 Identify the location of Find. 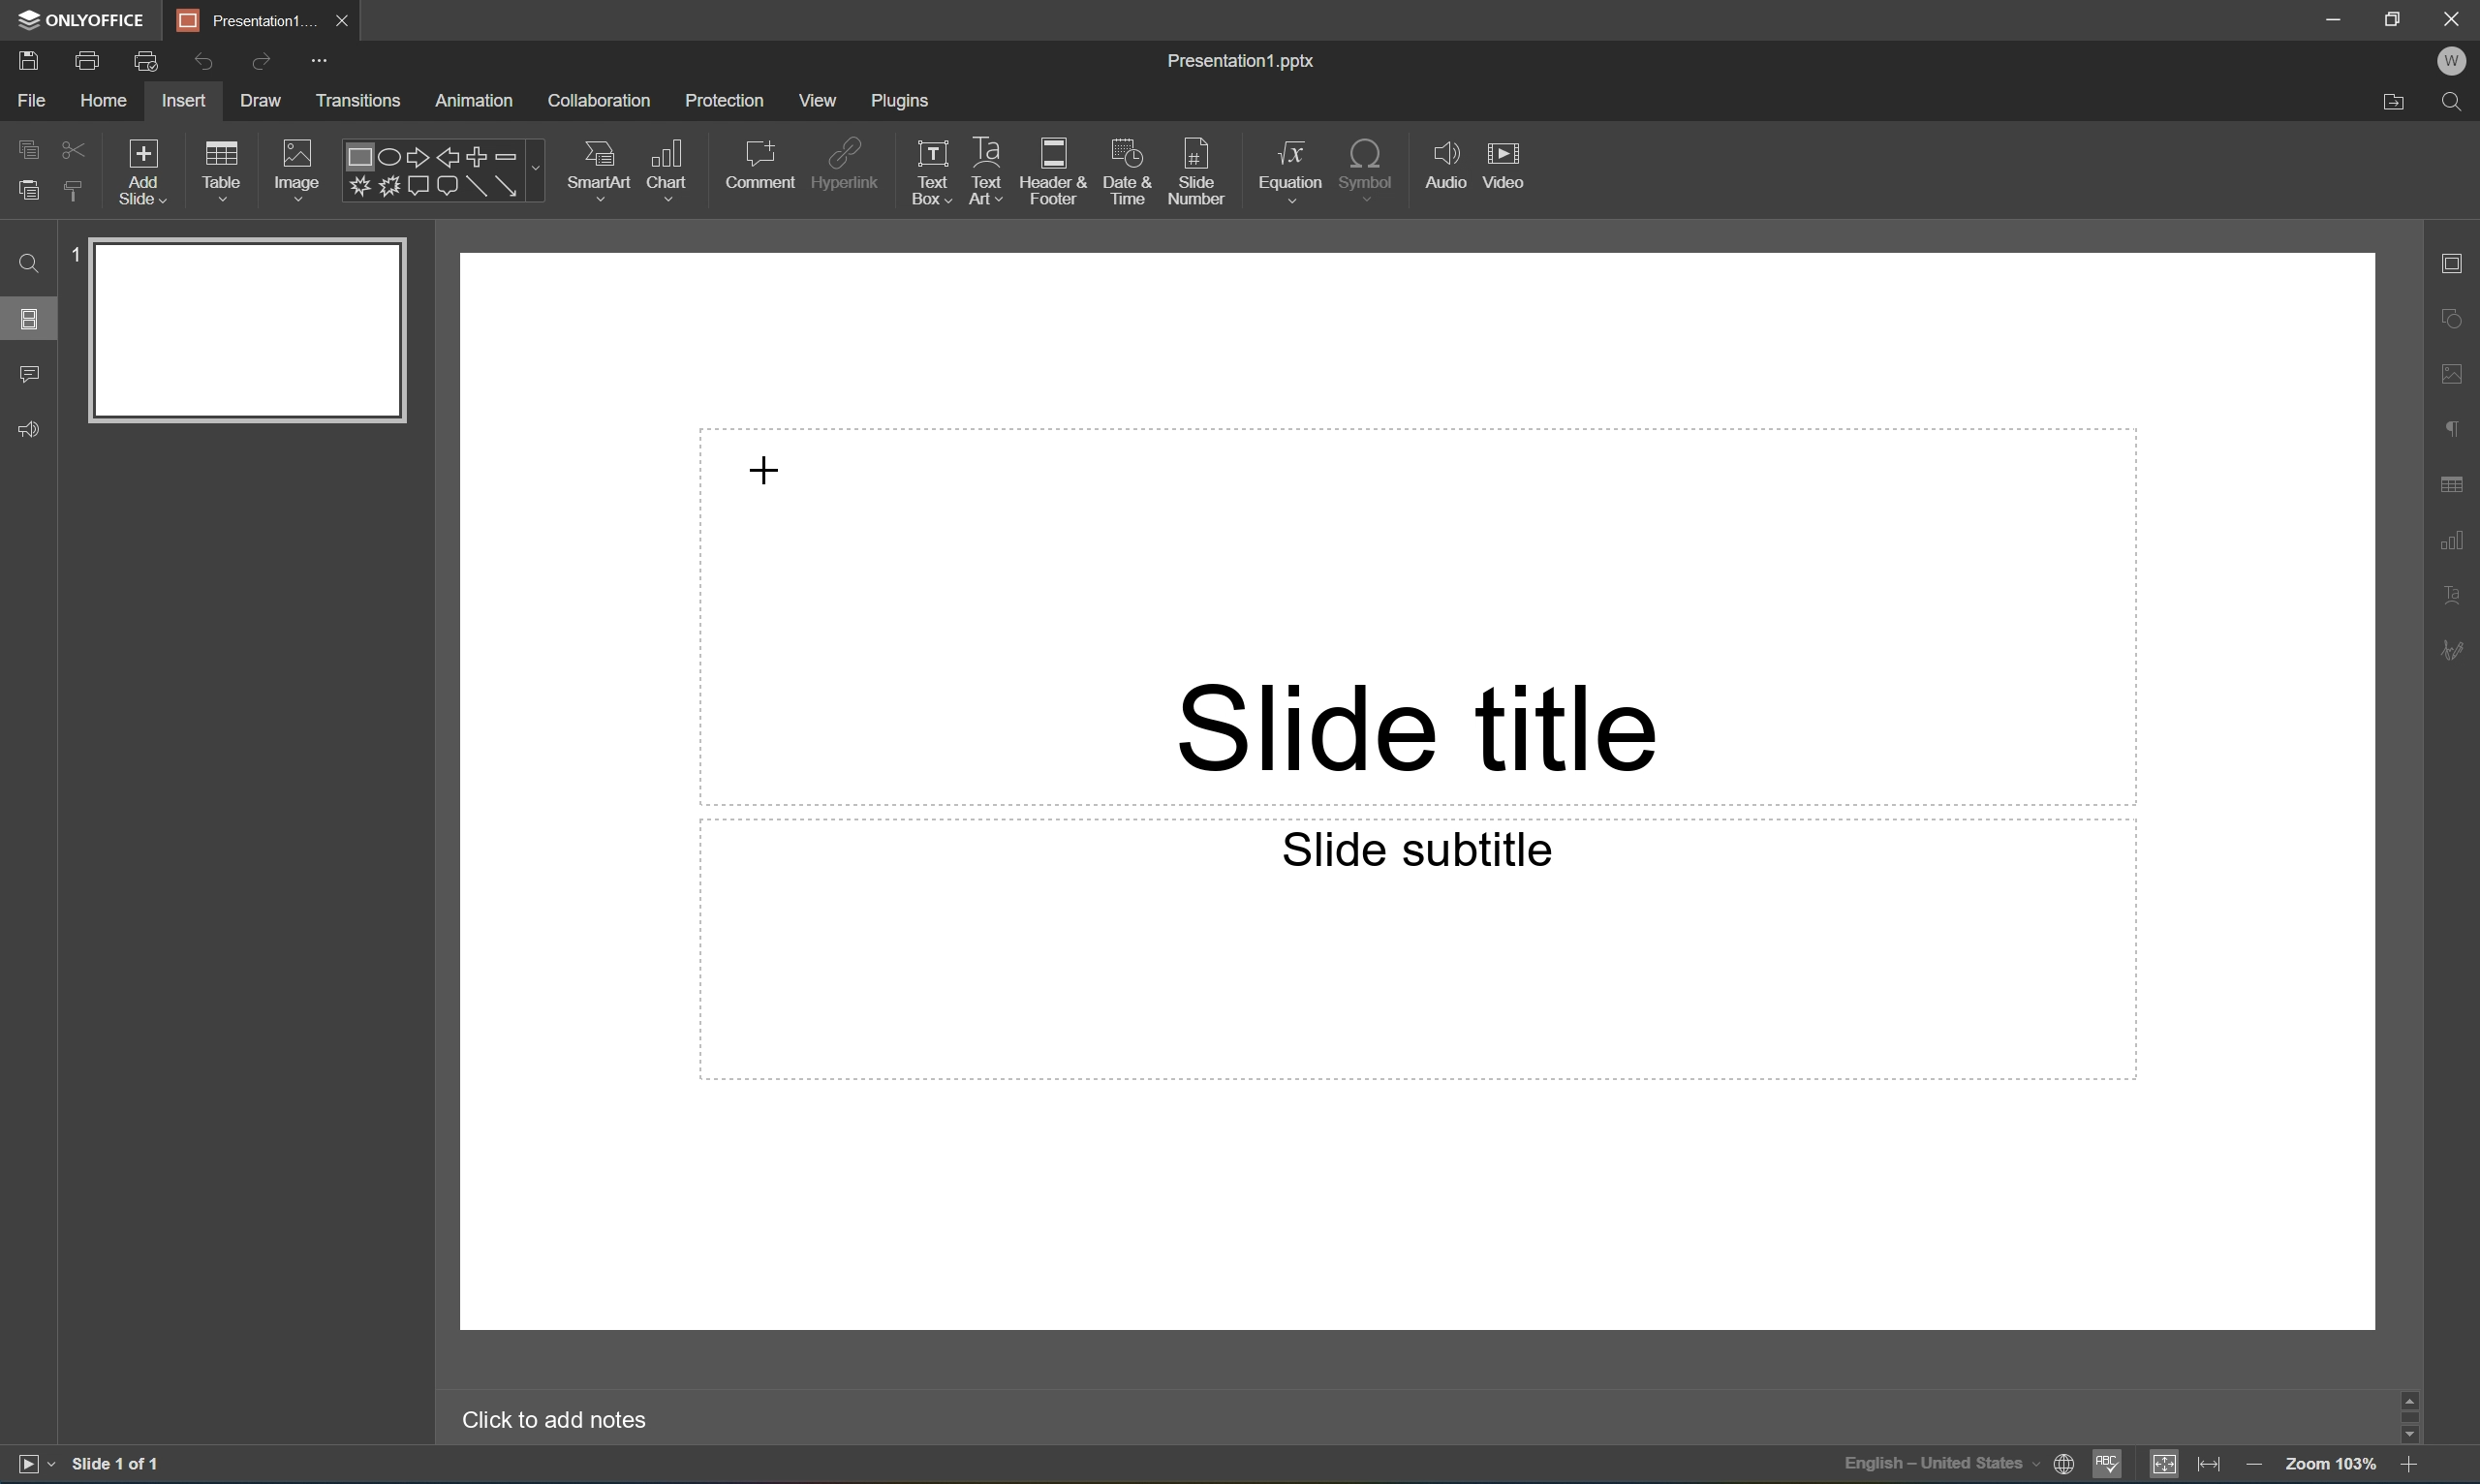
(28, 264).